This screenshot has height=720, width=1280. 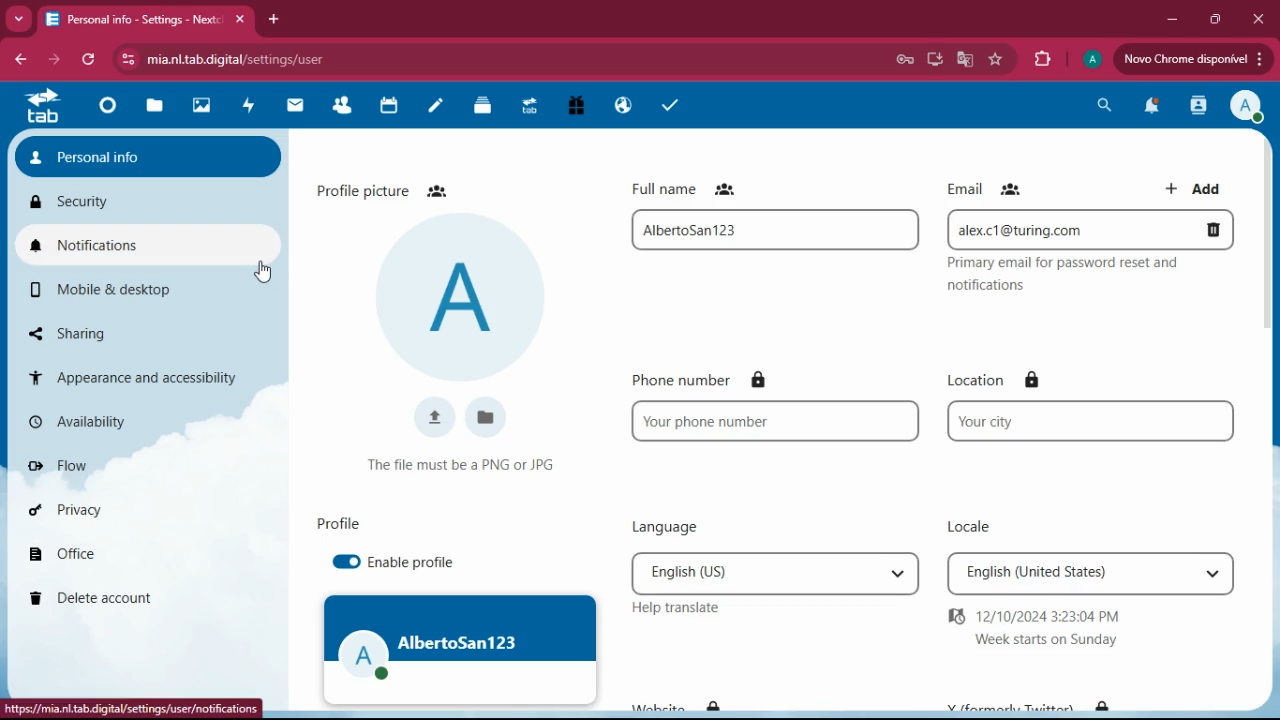 What do you see at coordinates (128, 289) in the screenshot?
I see `mobile` at bounding box center [128, 289].